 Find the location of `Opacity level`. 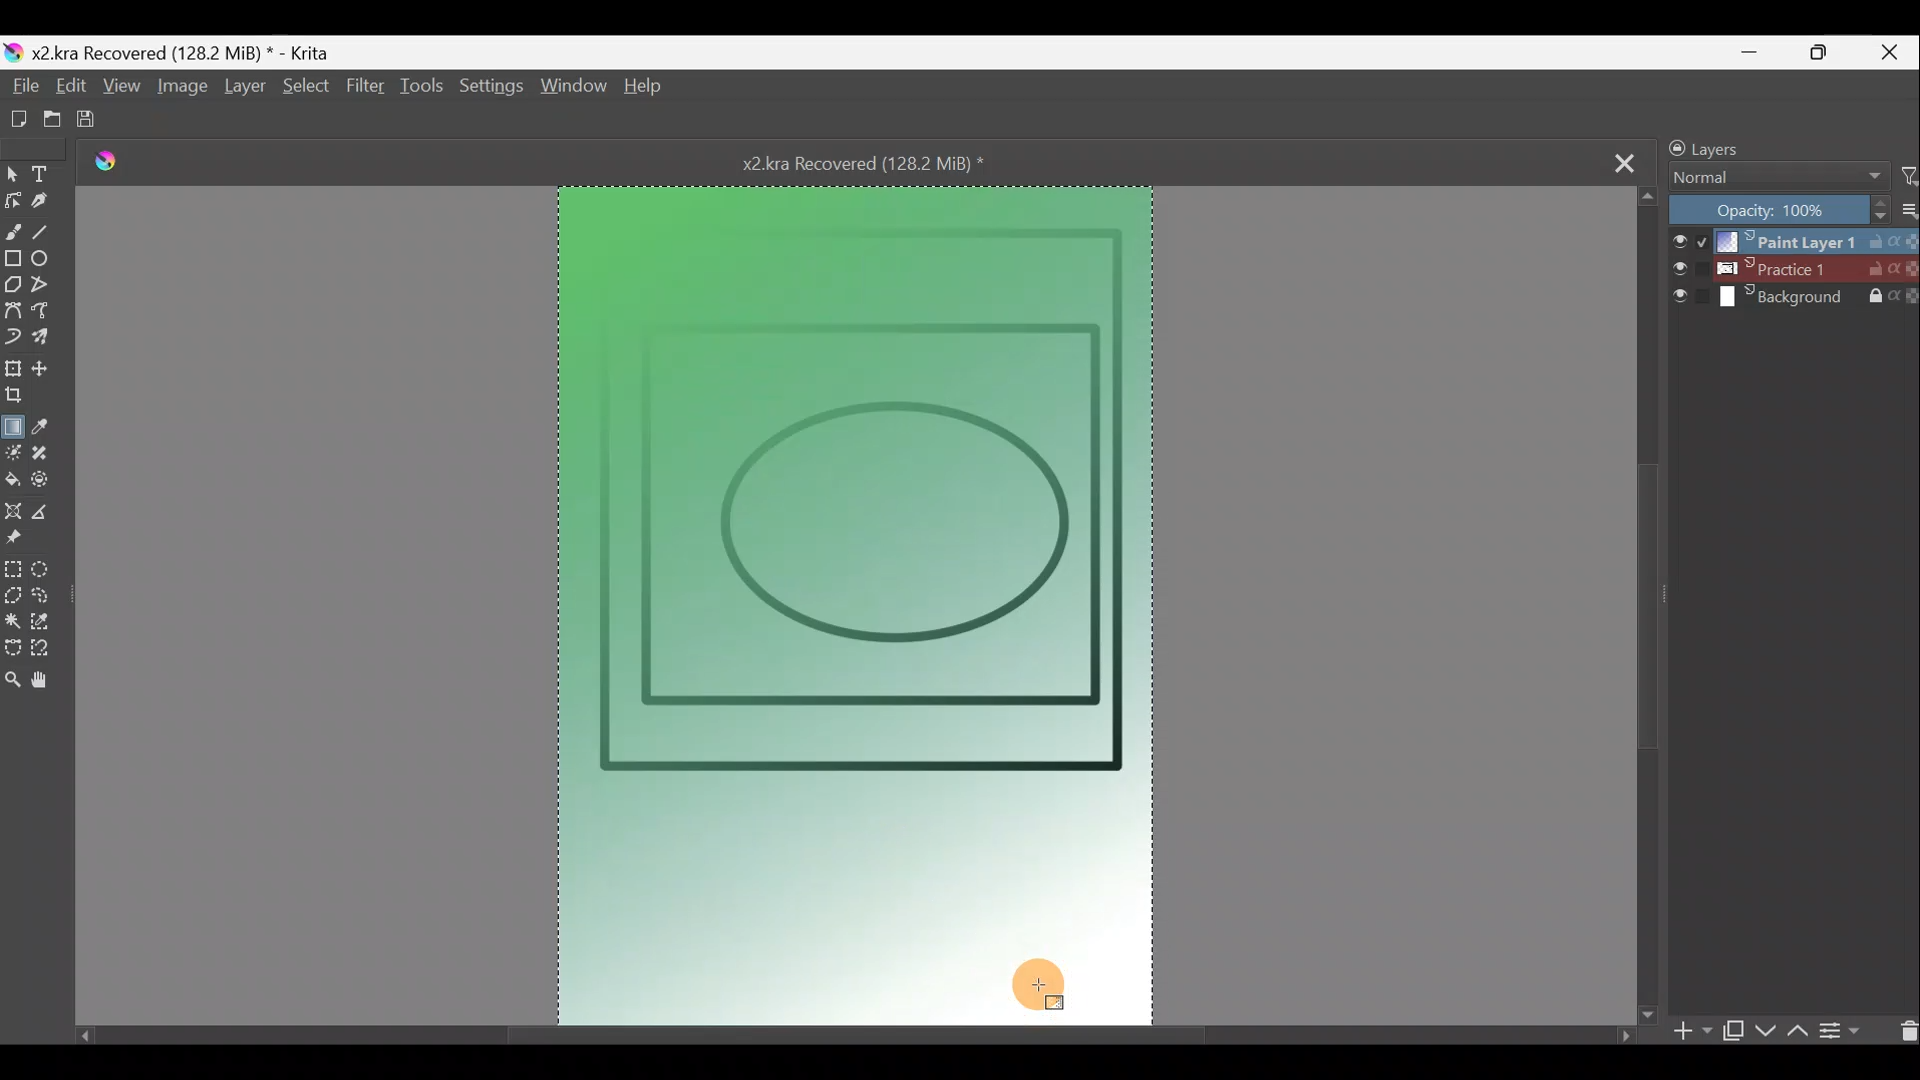

Opacity level is located at coordinates (1792, 209).